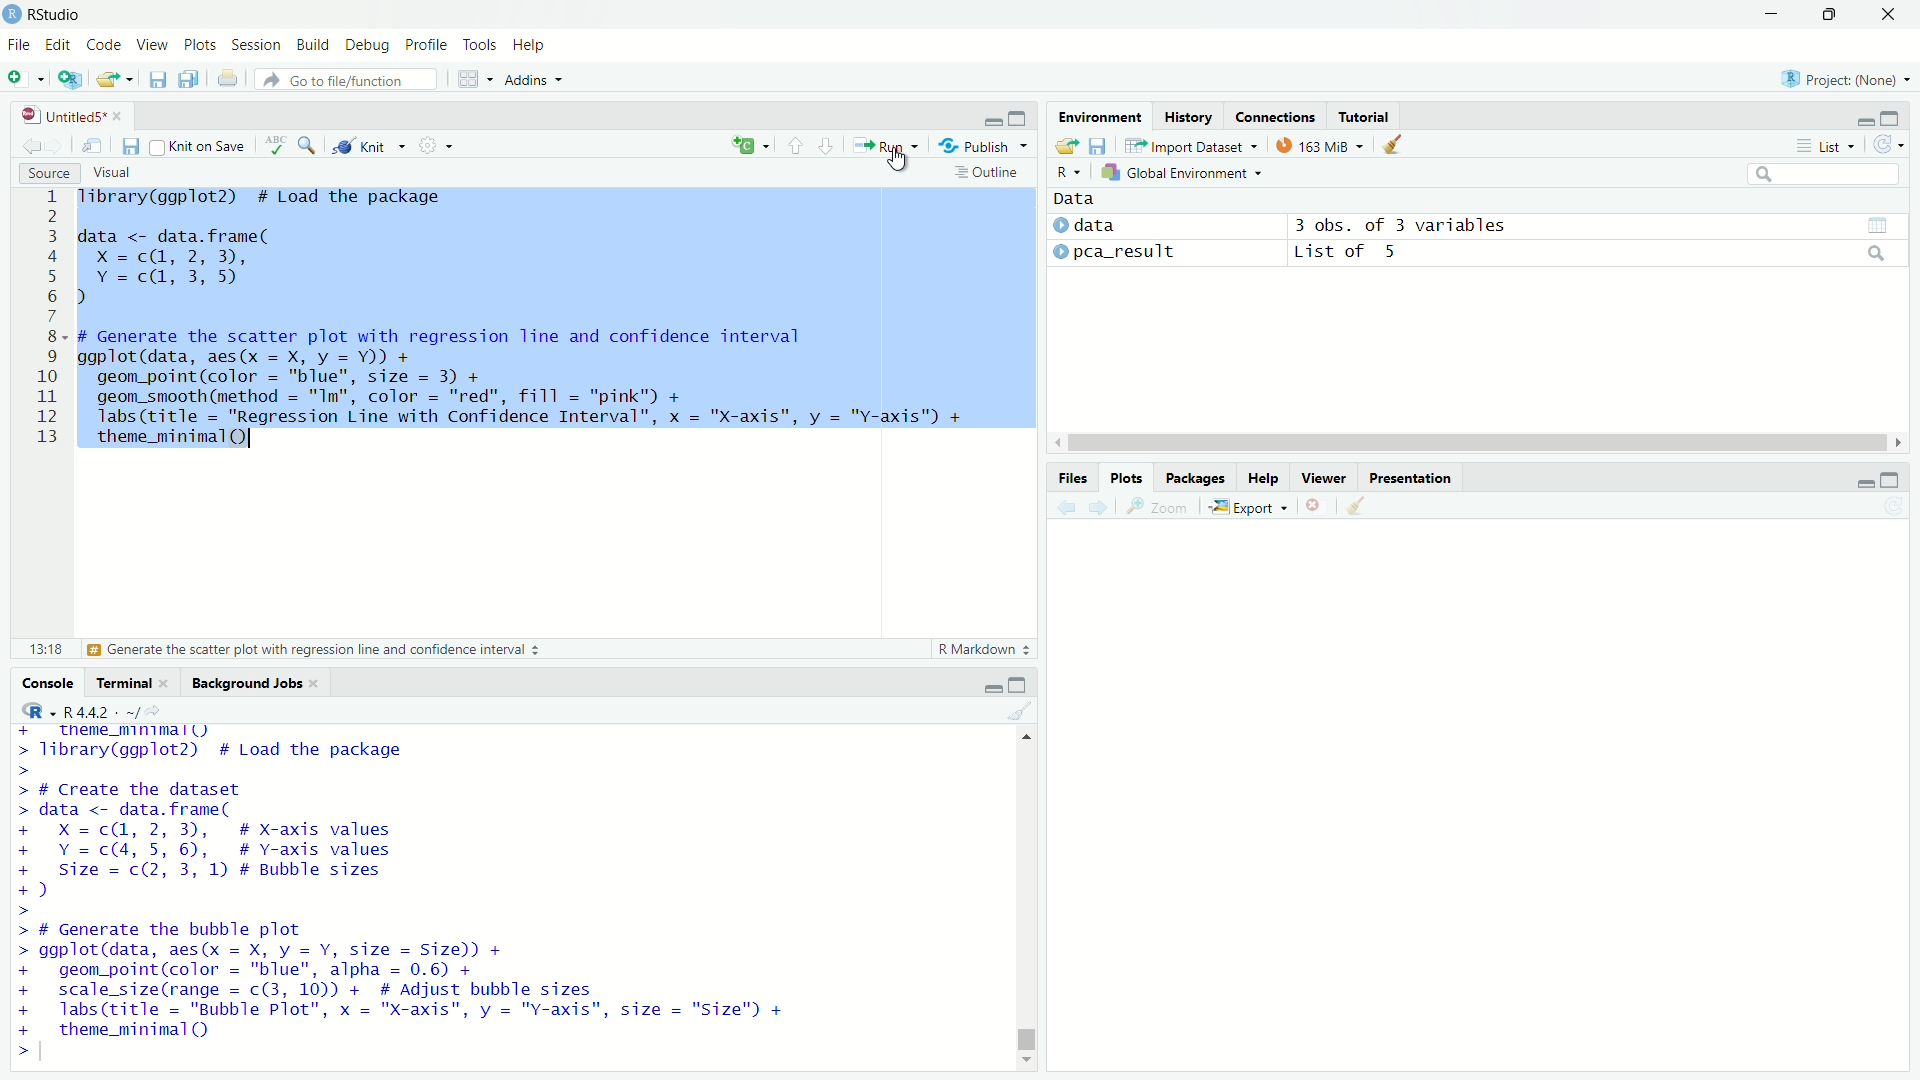  Describe the element at coordinates (1394, 145) in the screenshot. I see `Clear objects from workspace` at that location.